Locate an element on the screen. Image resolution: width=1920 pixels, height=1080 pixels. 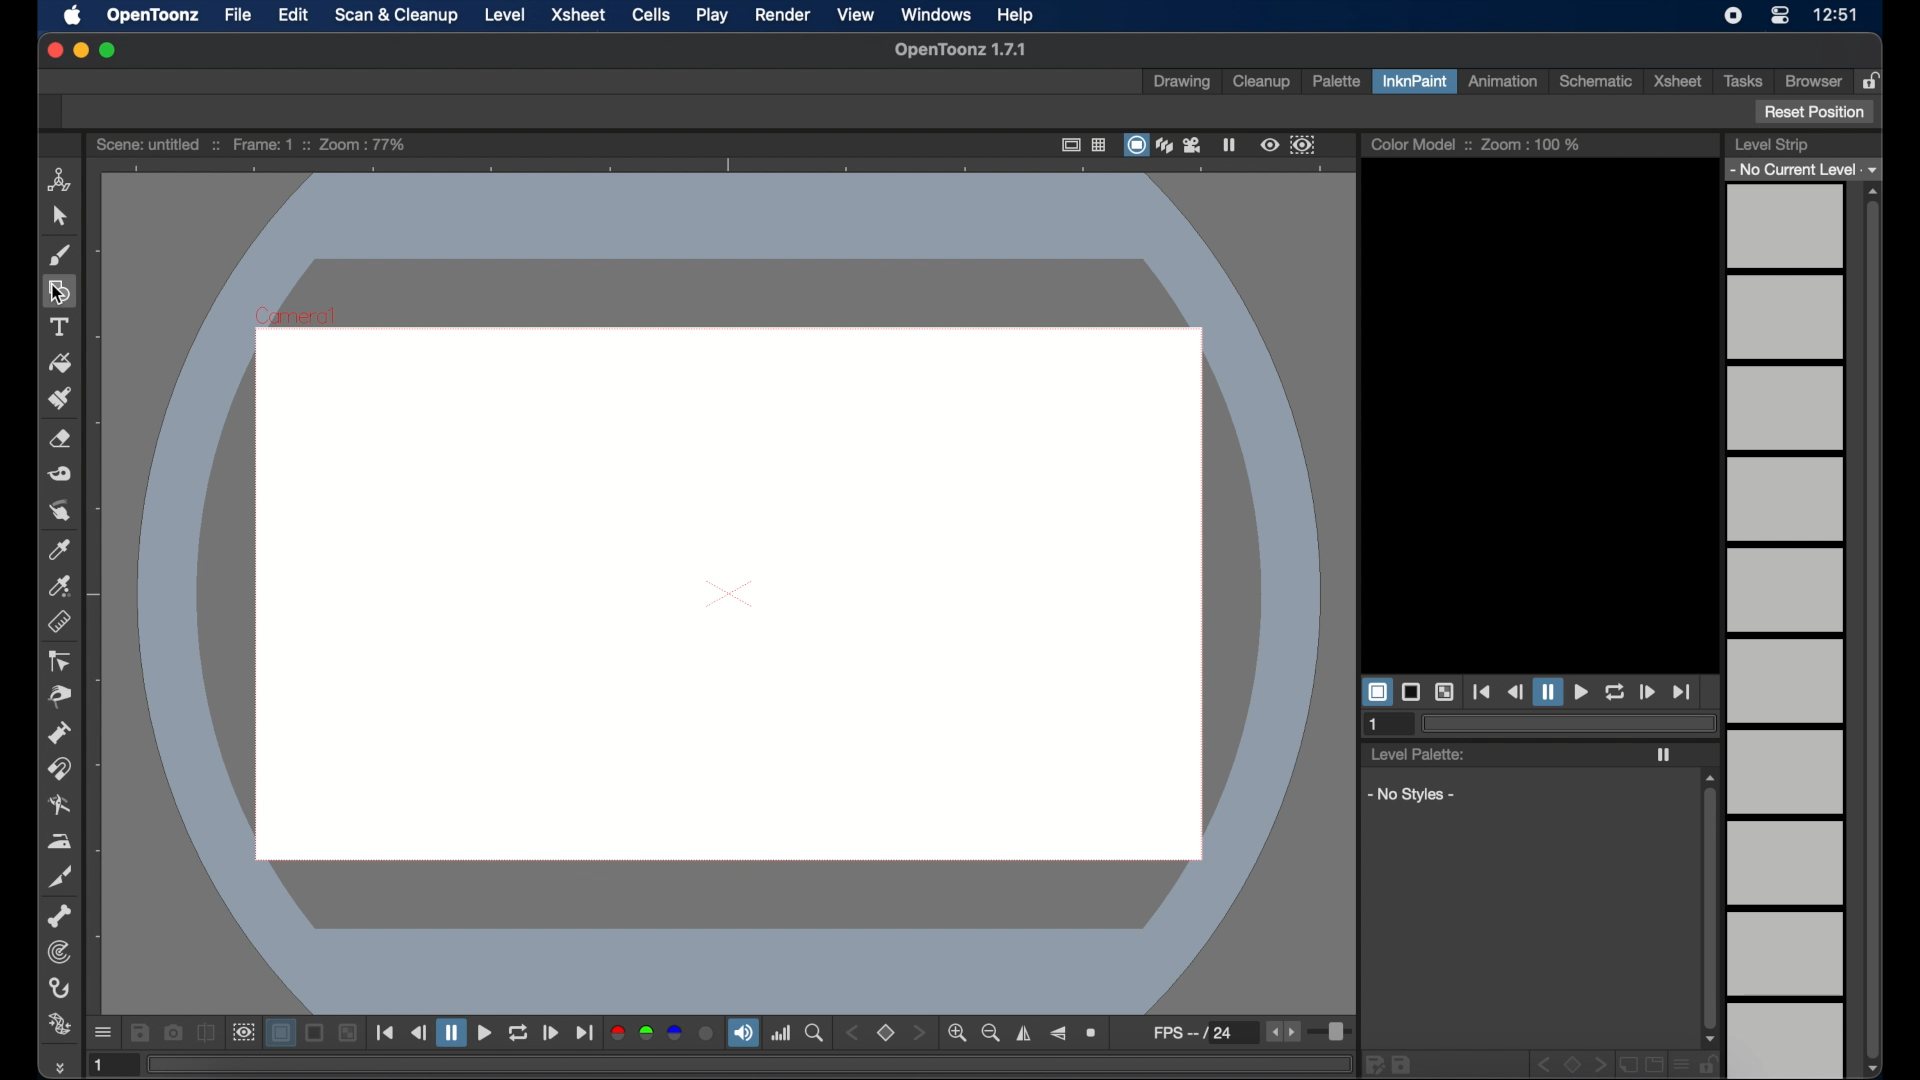
iron tool is located at coordinates (60, 842).